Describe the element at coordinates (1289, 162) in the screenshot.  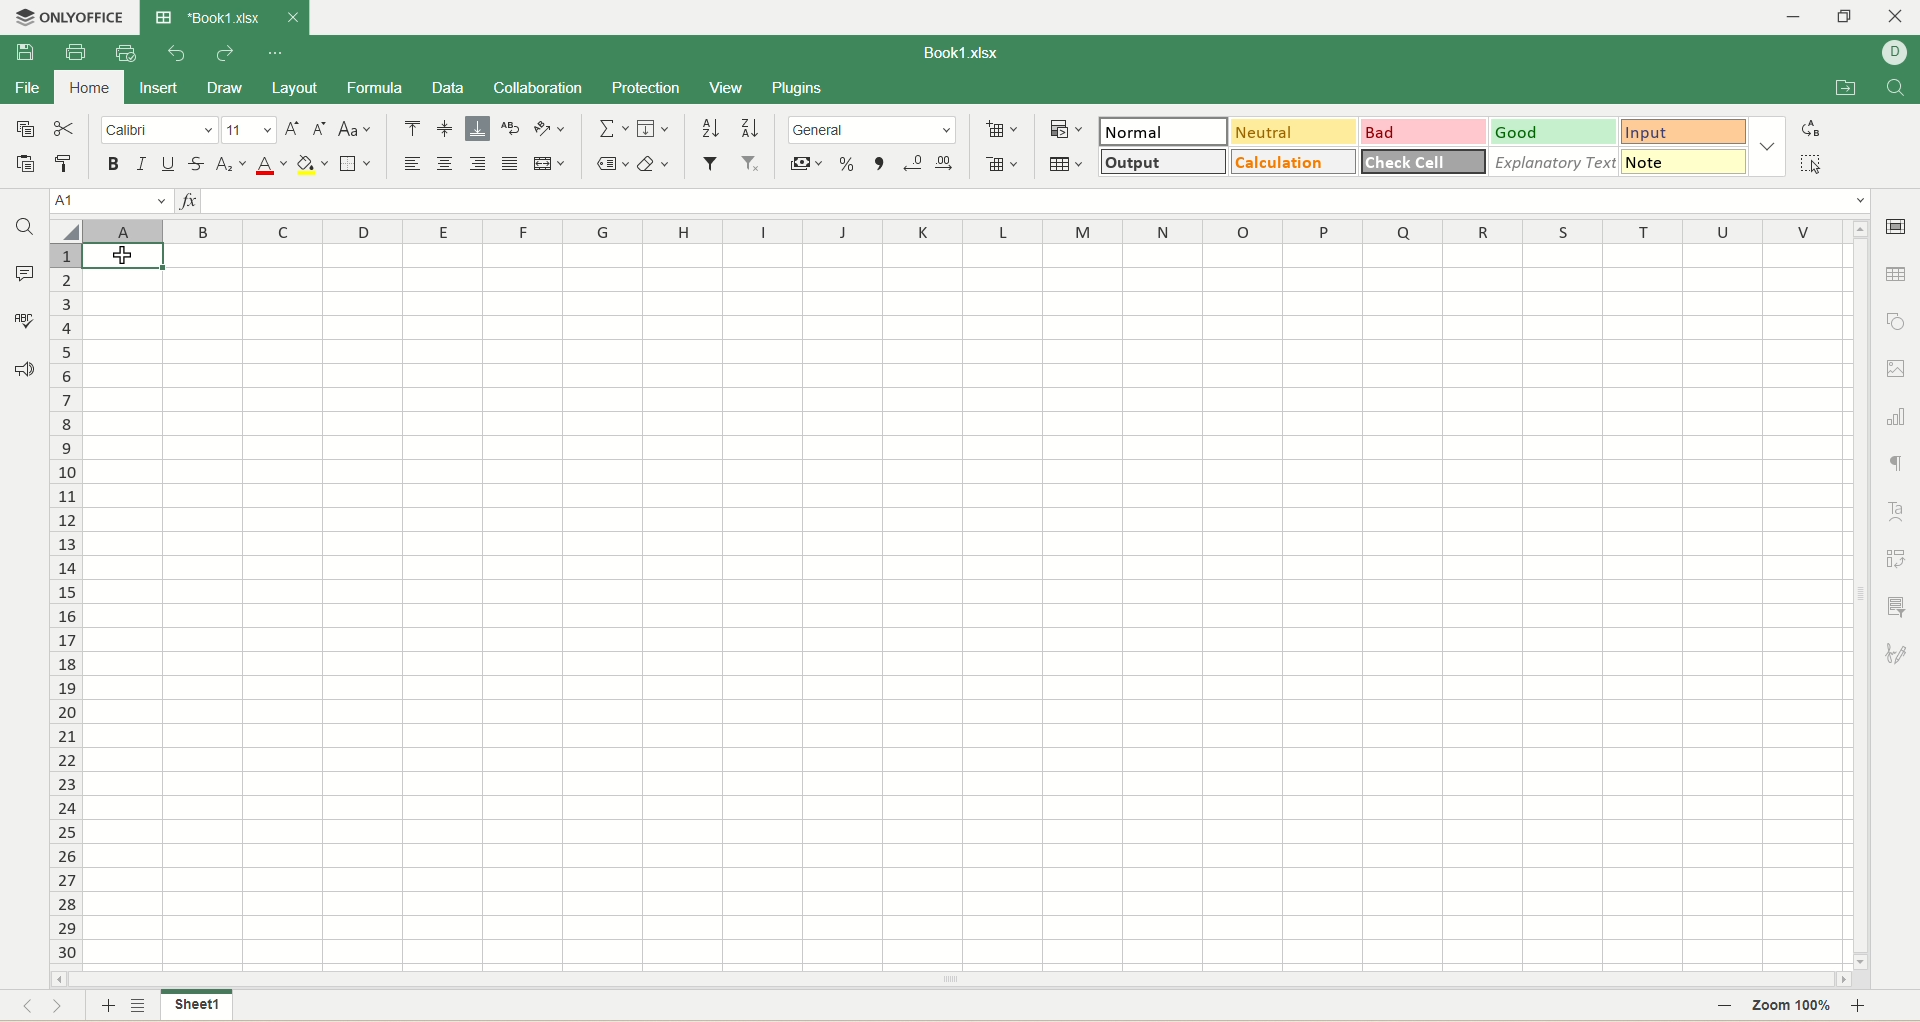
I see `calculation` at that location.